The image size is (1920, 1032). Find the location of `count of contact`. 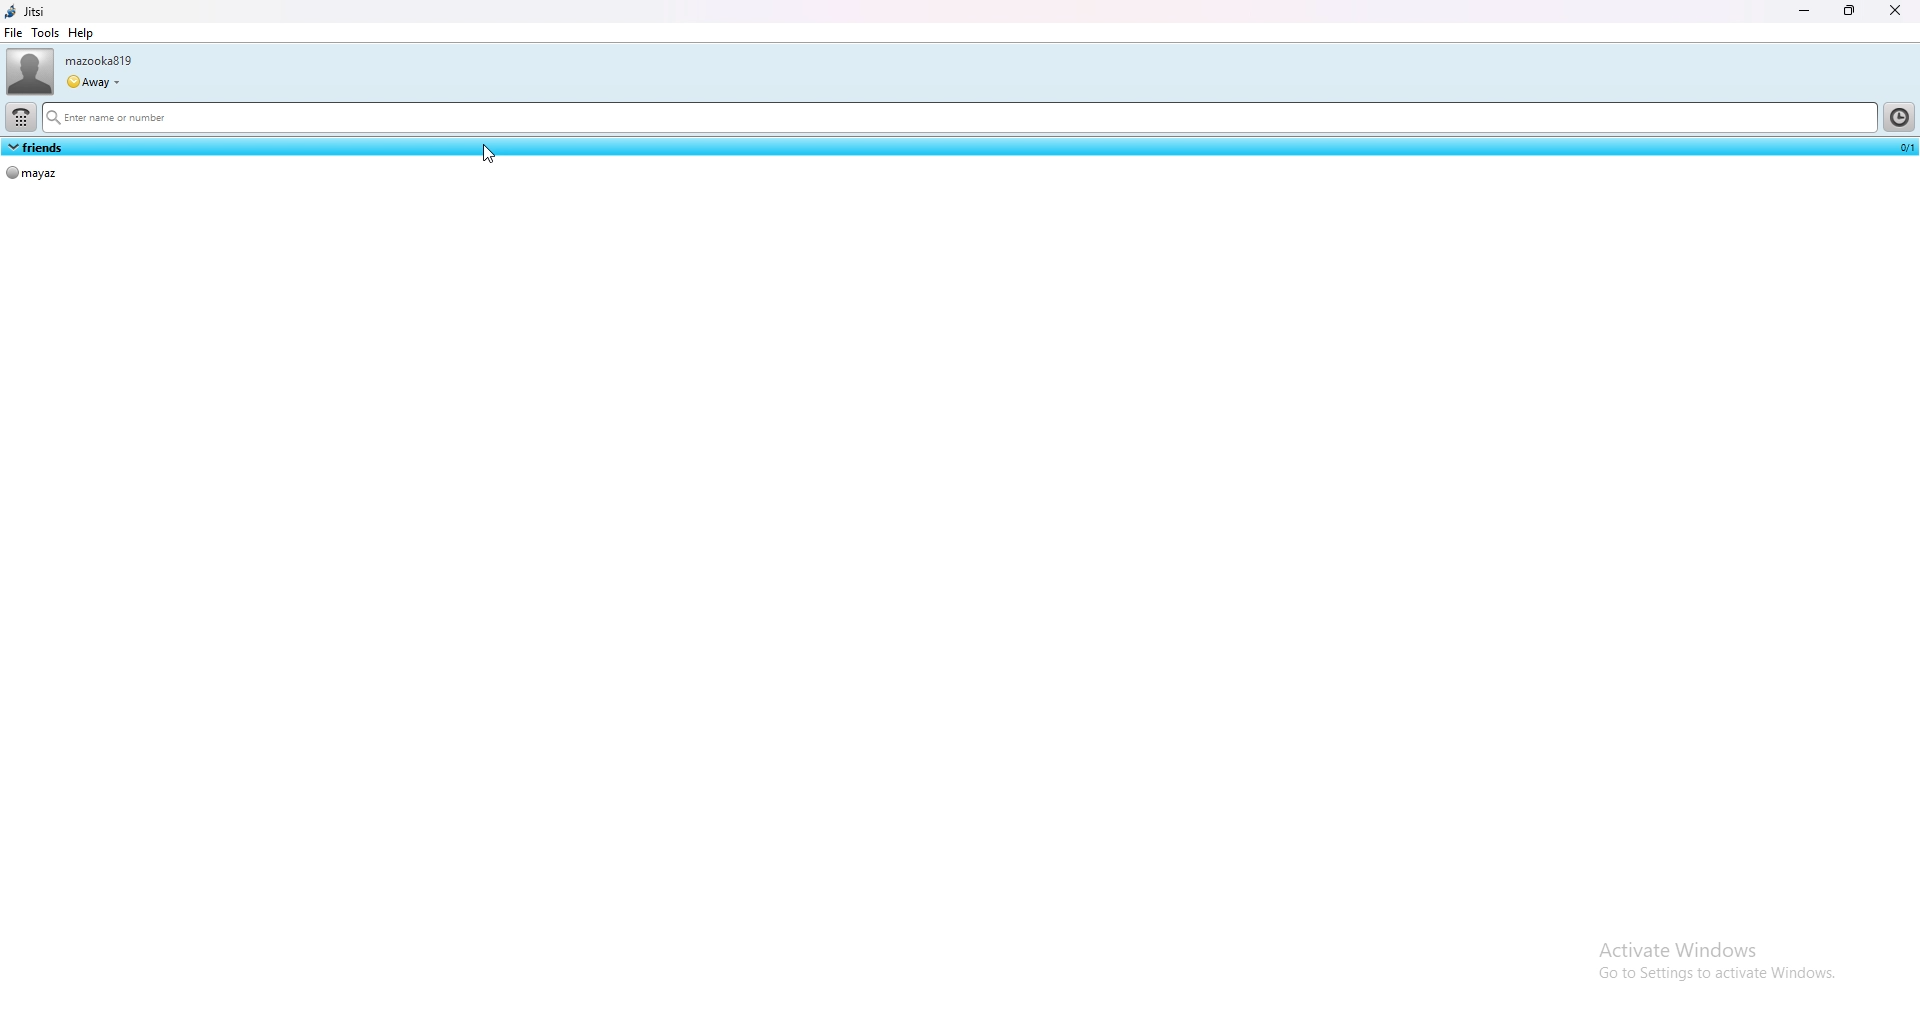

count of contact is located at coordinates (1904, 147).